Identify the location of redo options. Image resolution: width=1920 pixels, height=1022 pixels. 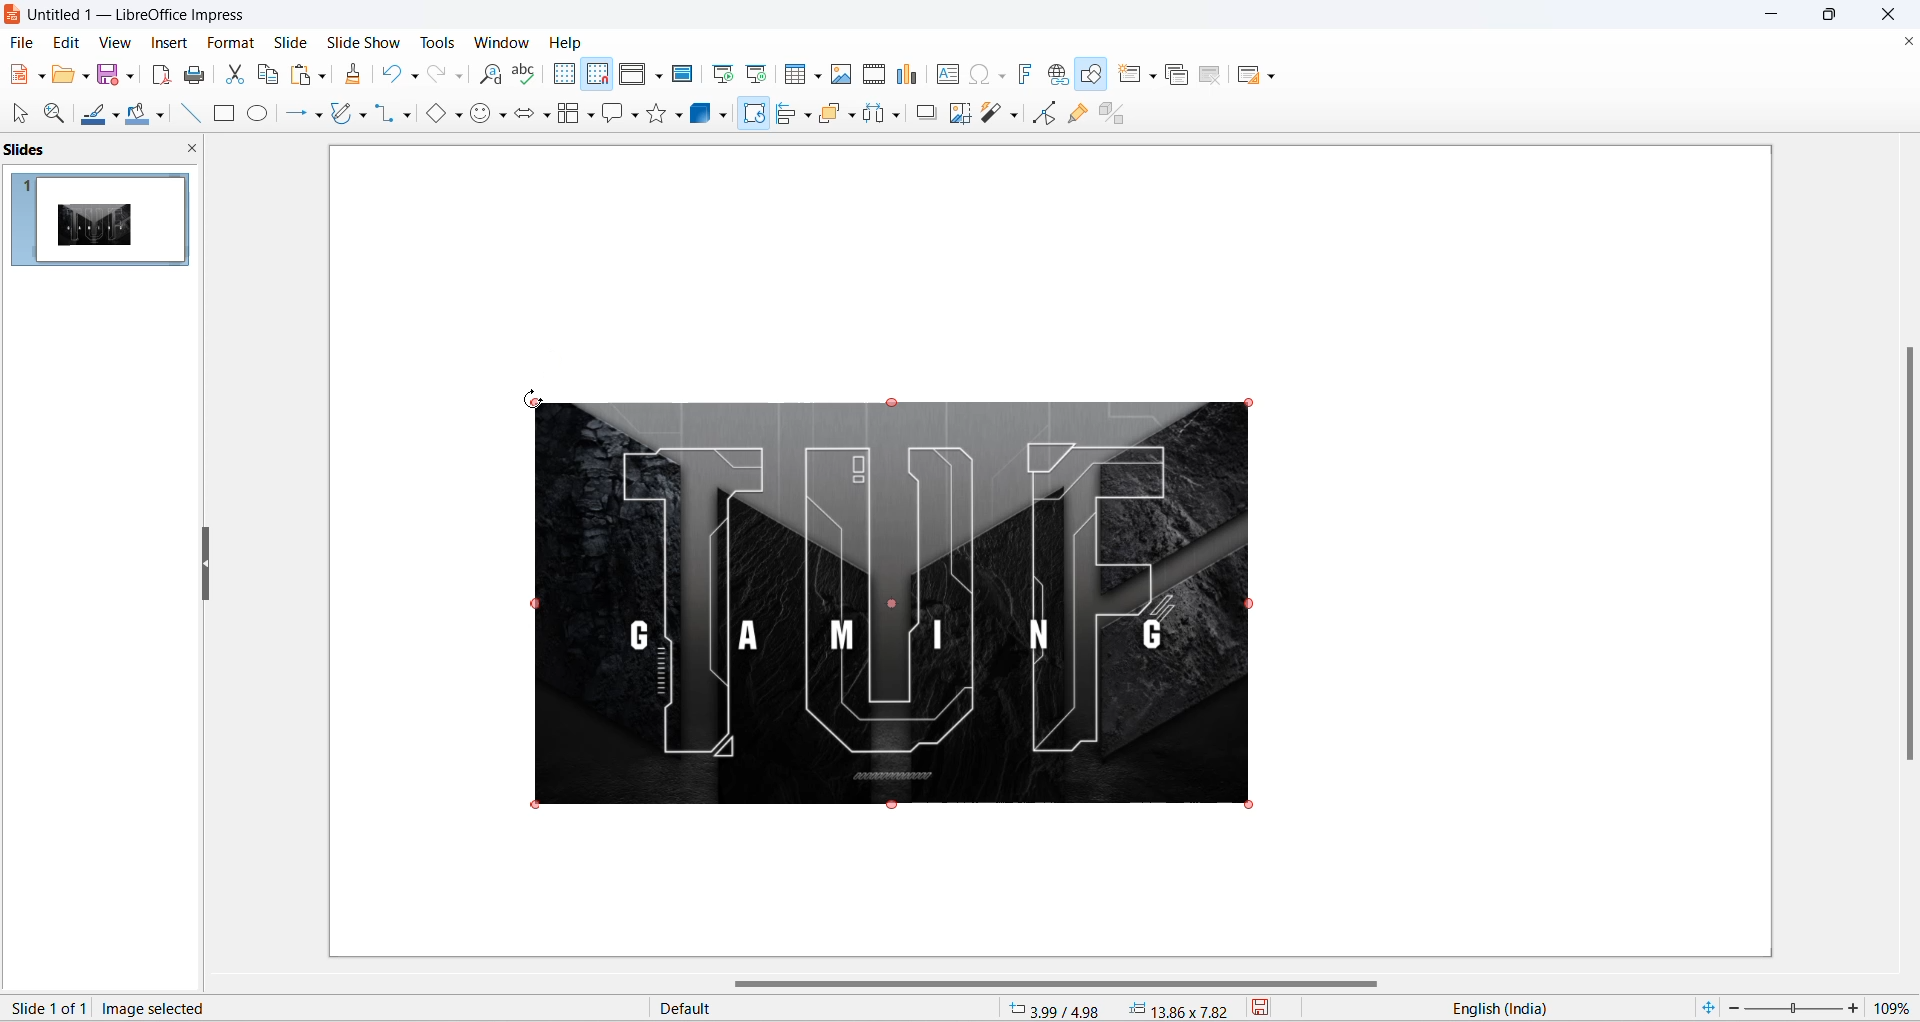
(461, 77).